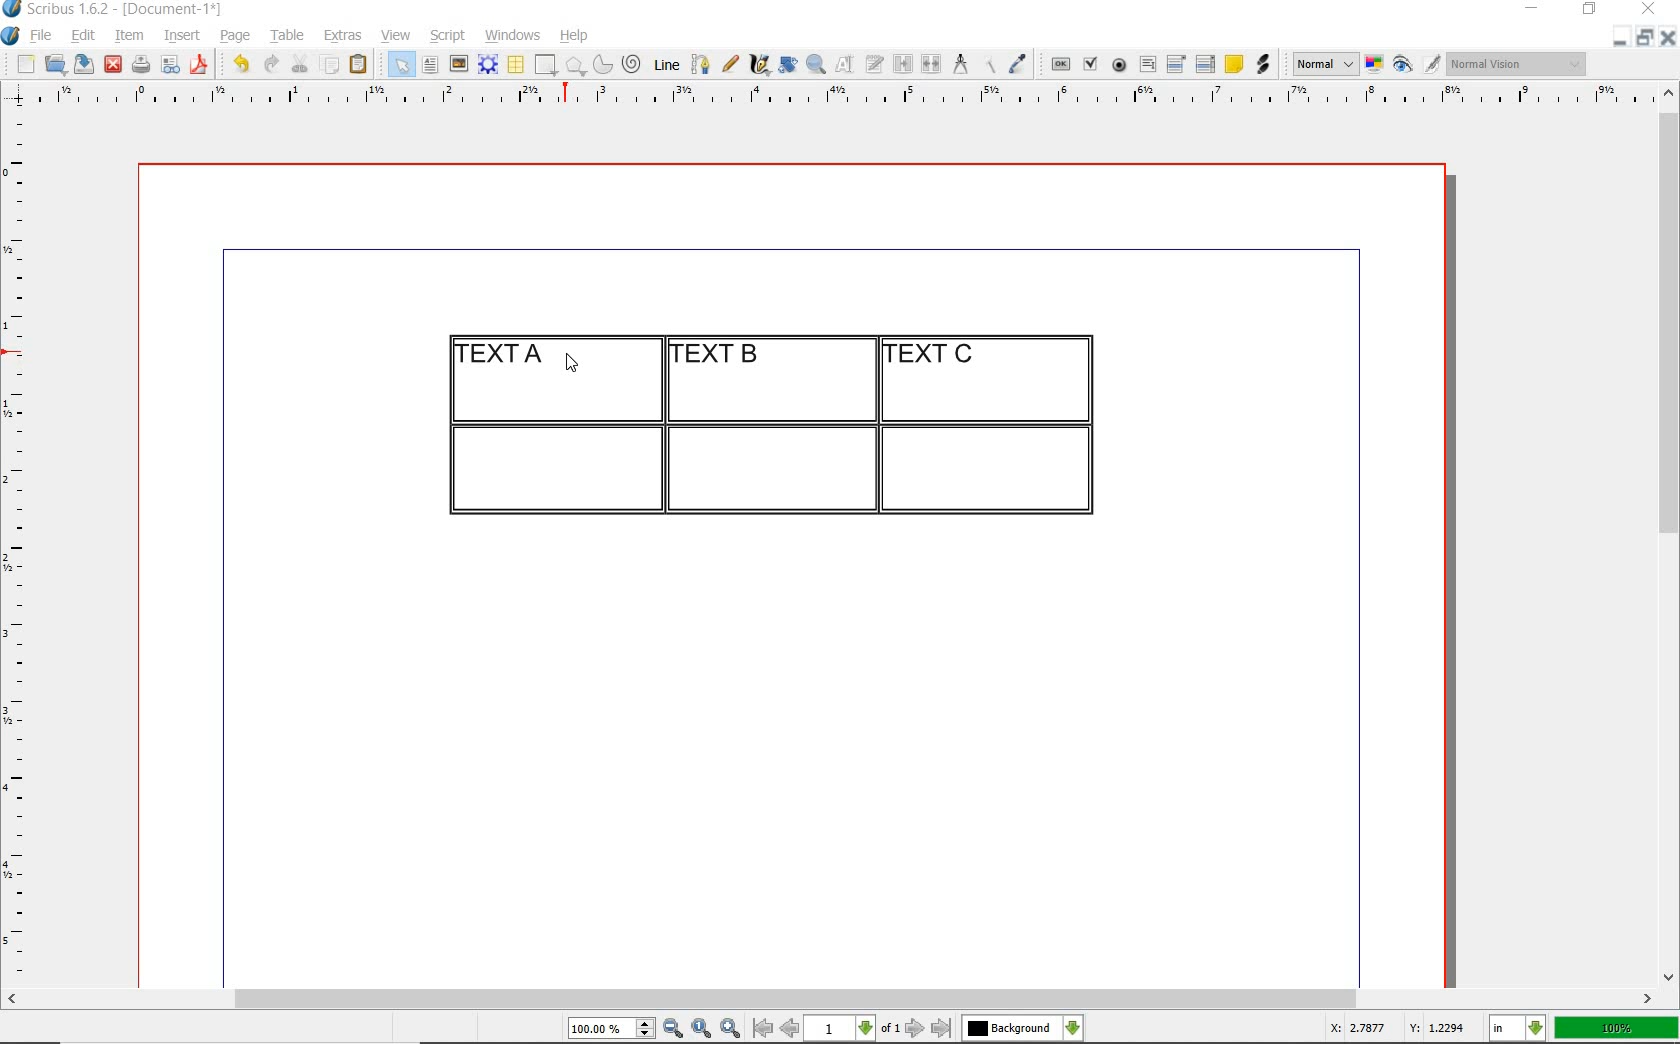  Describe the element at coordinates (23, 64) in the screenshot. I see `new` at that location.